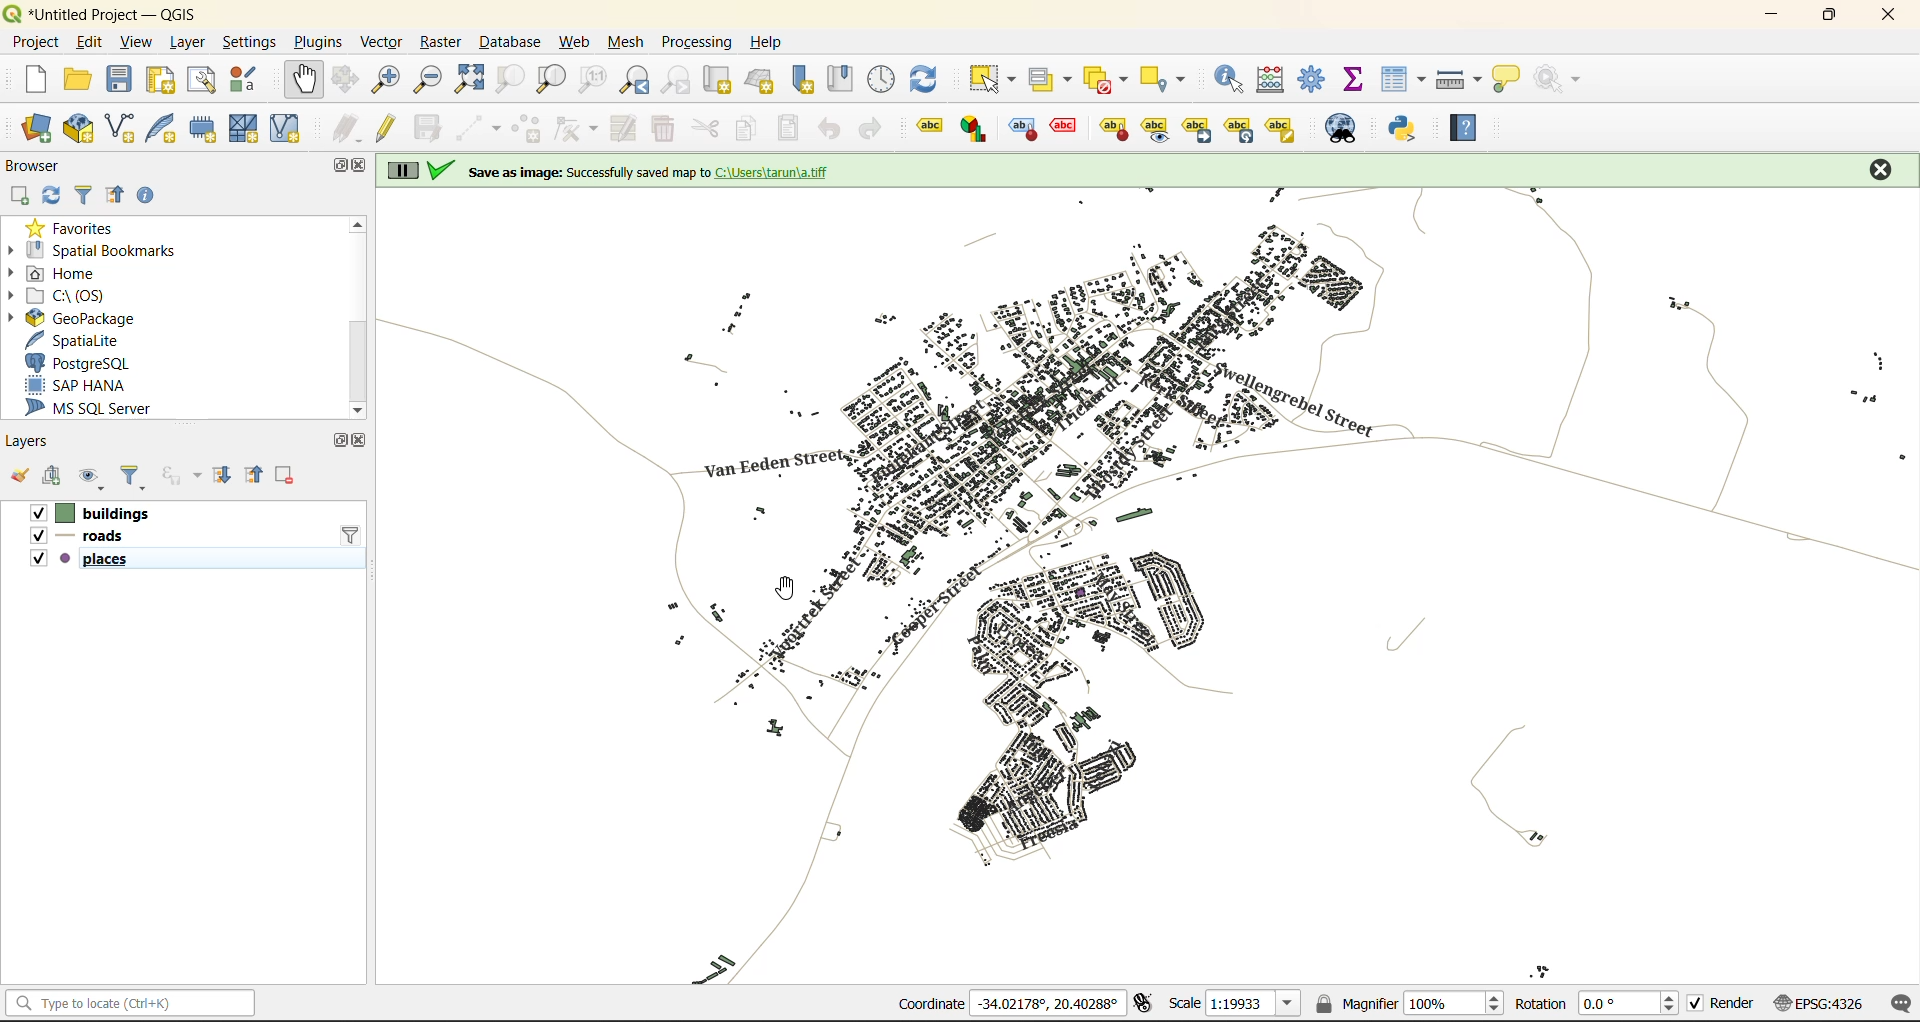 Image resolution: width=1920 pixels, height=1022 pixels. What do you see at coordinates (358, 313) in the screenshot?
I see `vertical scroll bar` at bounding box center [358, 313].